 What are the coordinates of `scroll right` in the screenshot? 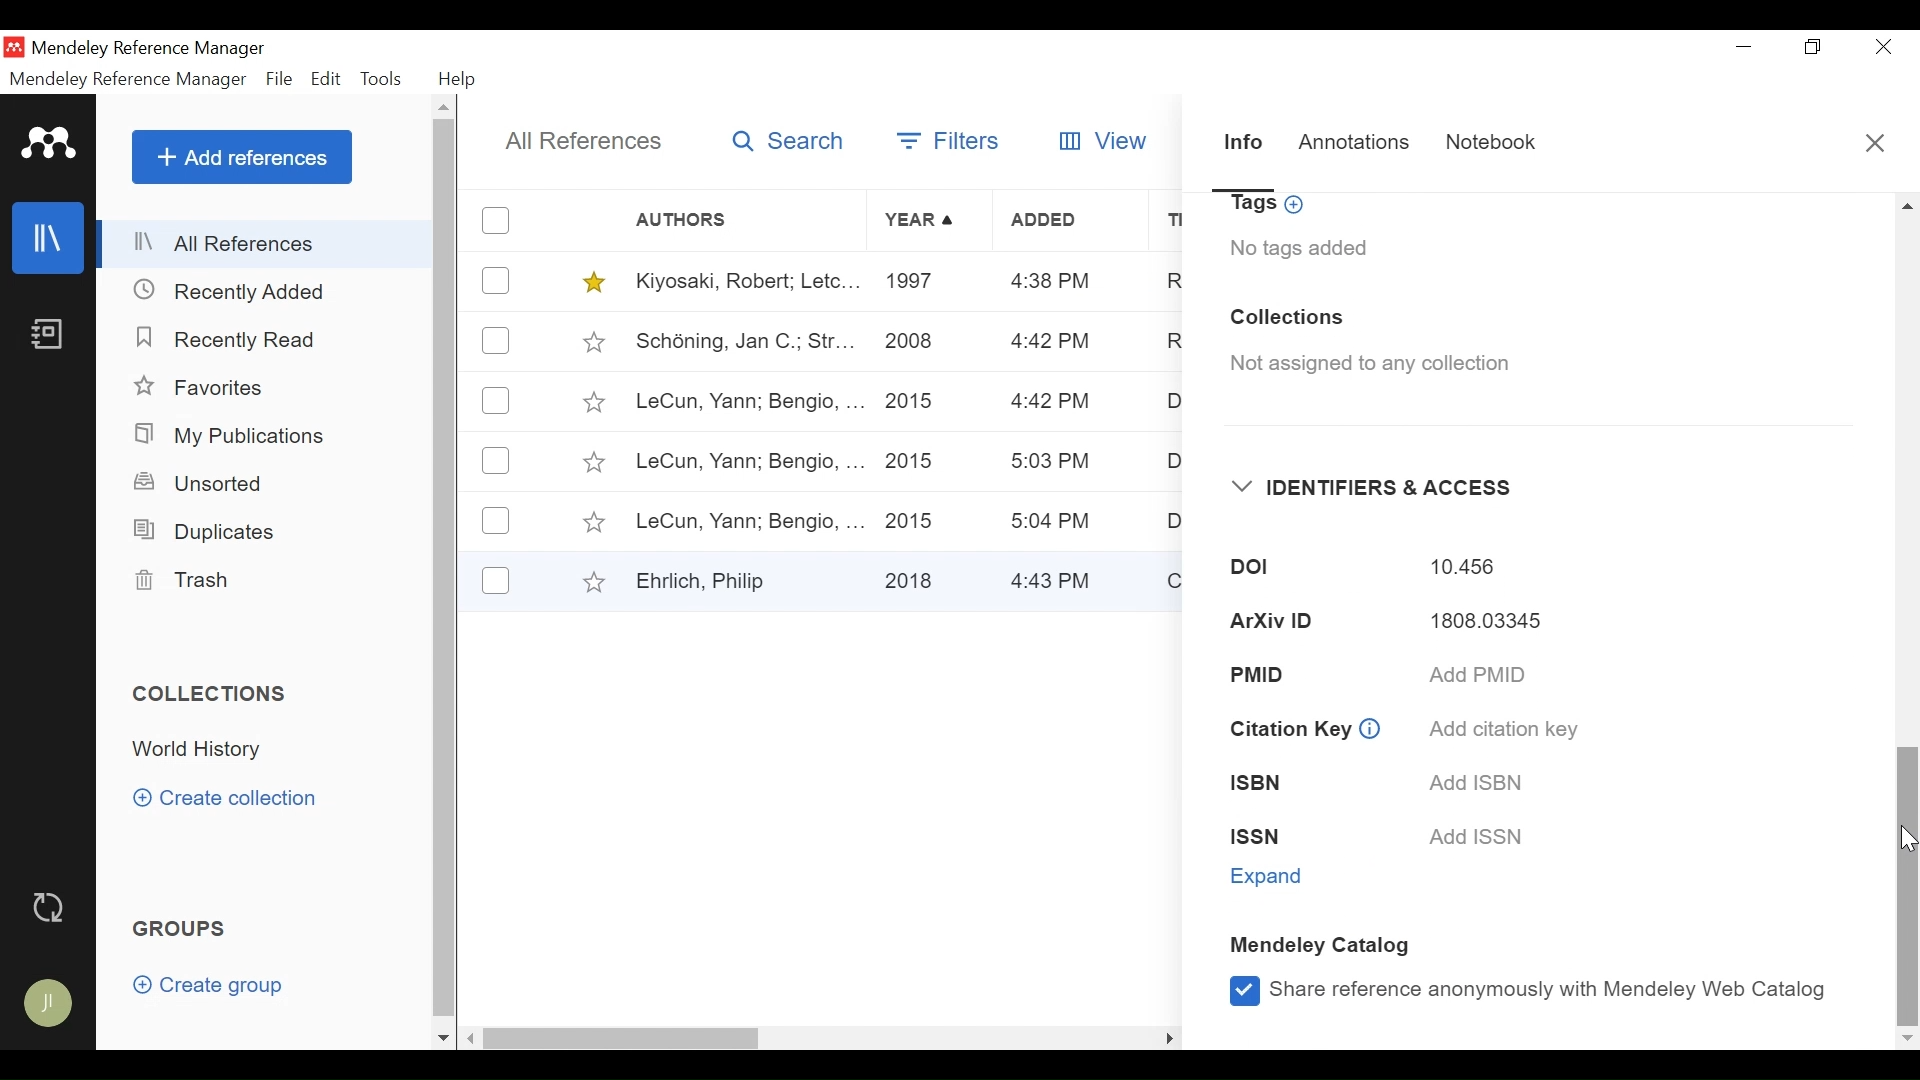 It's located at (1168, 1037).